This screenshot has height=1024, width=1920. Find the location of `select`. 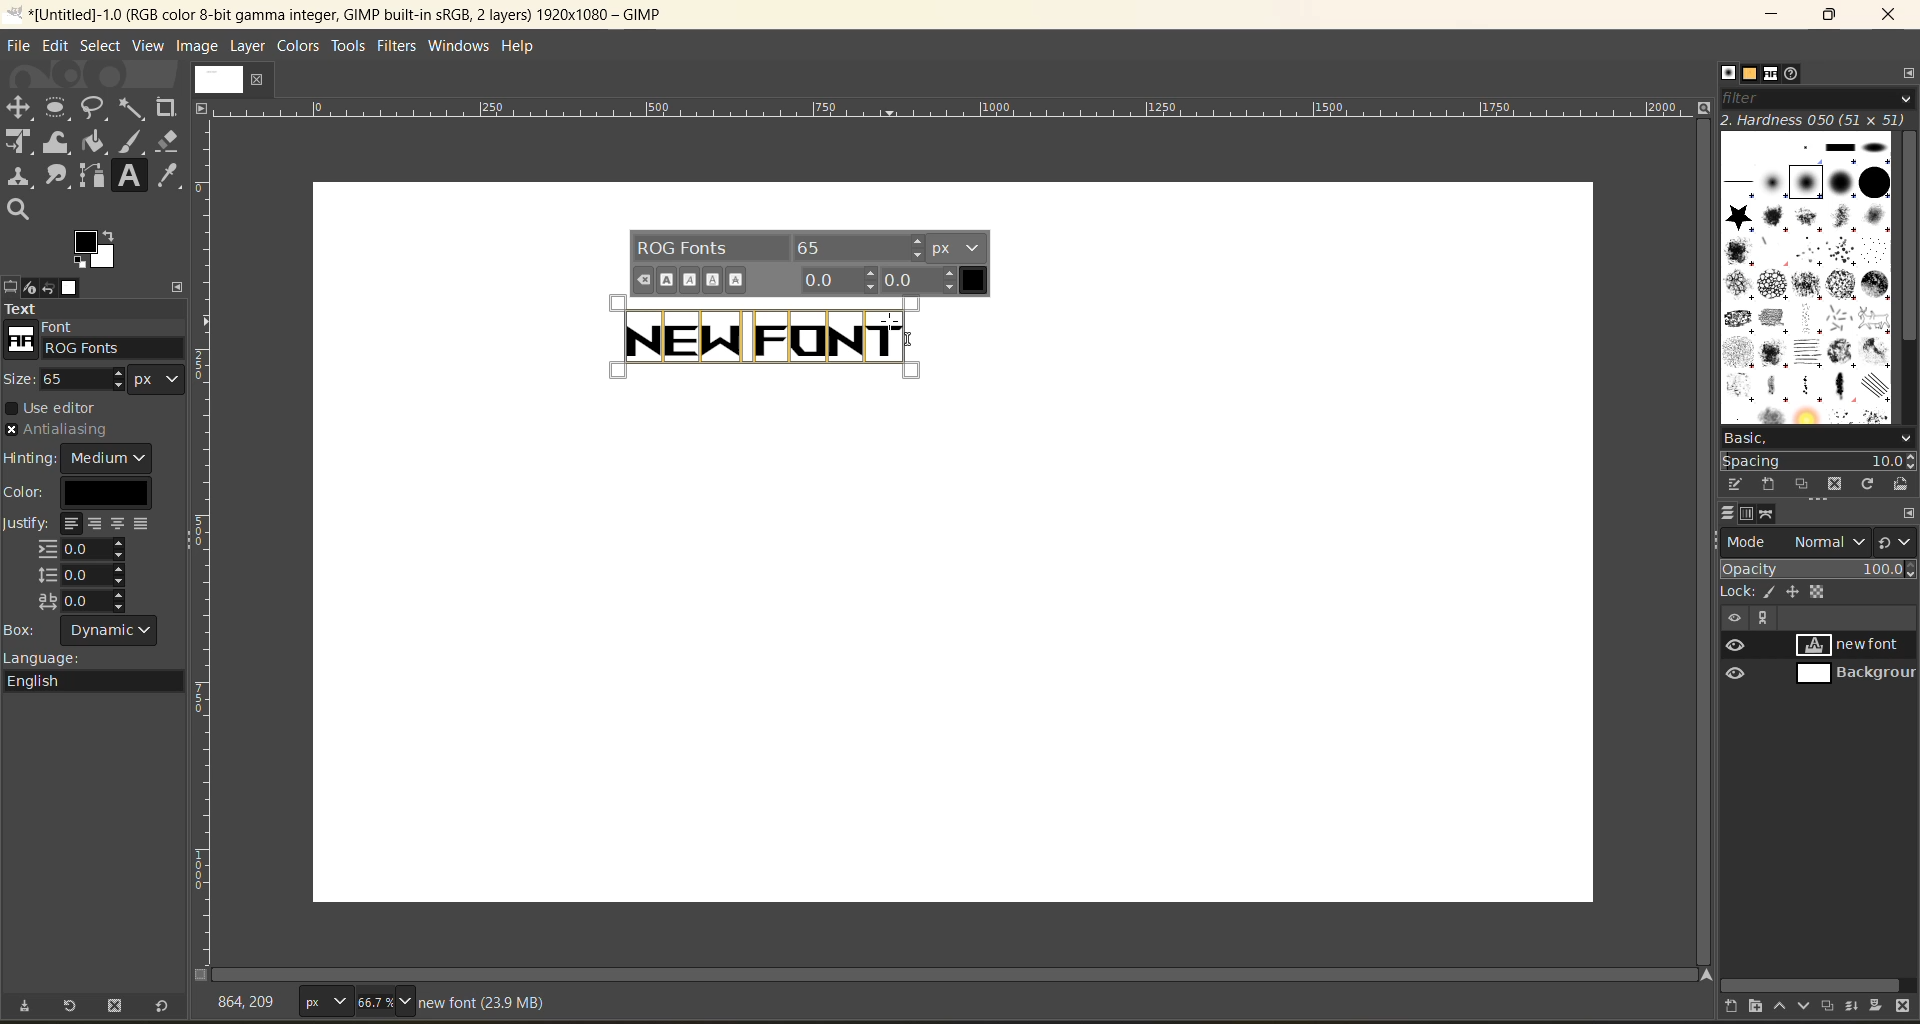

select is located at coordinates (101, 44).